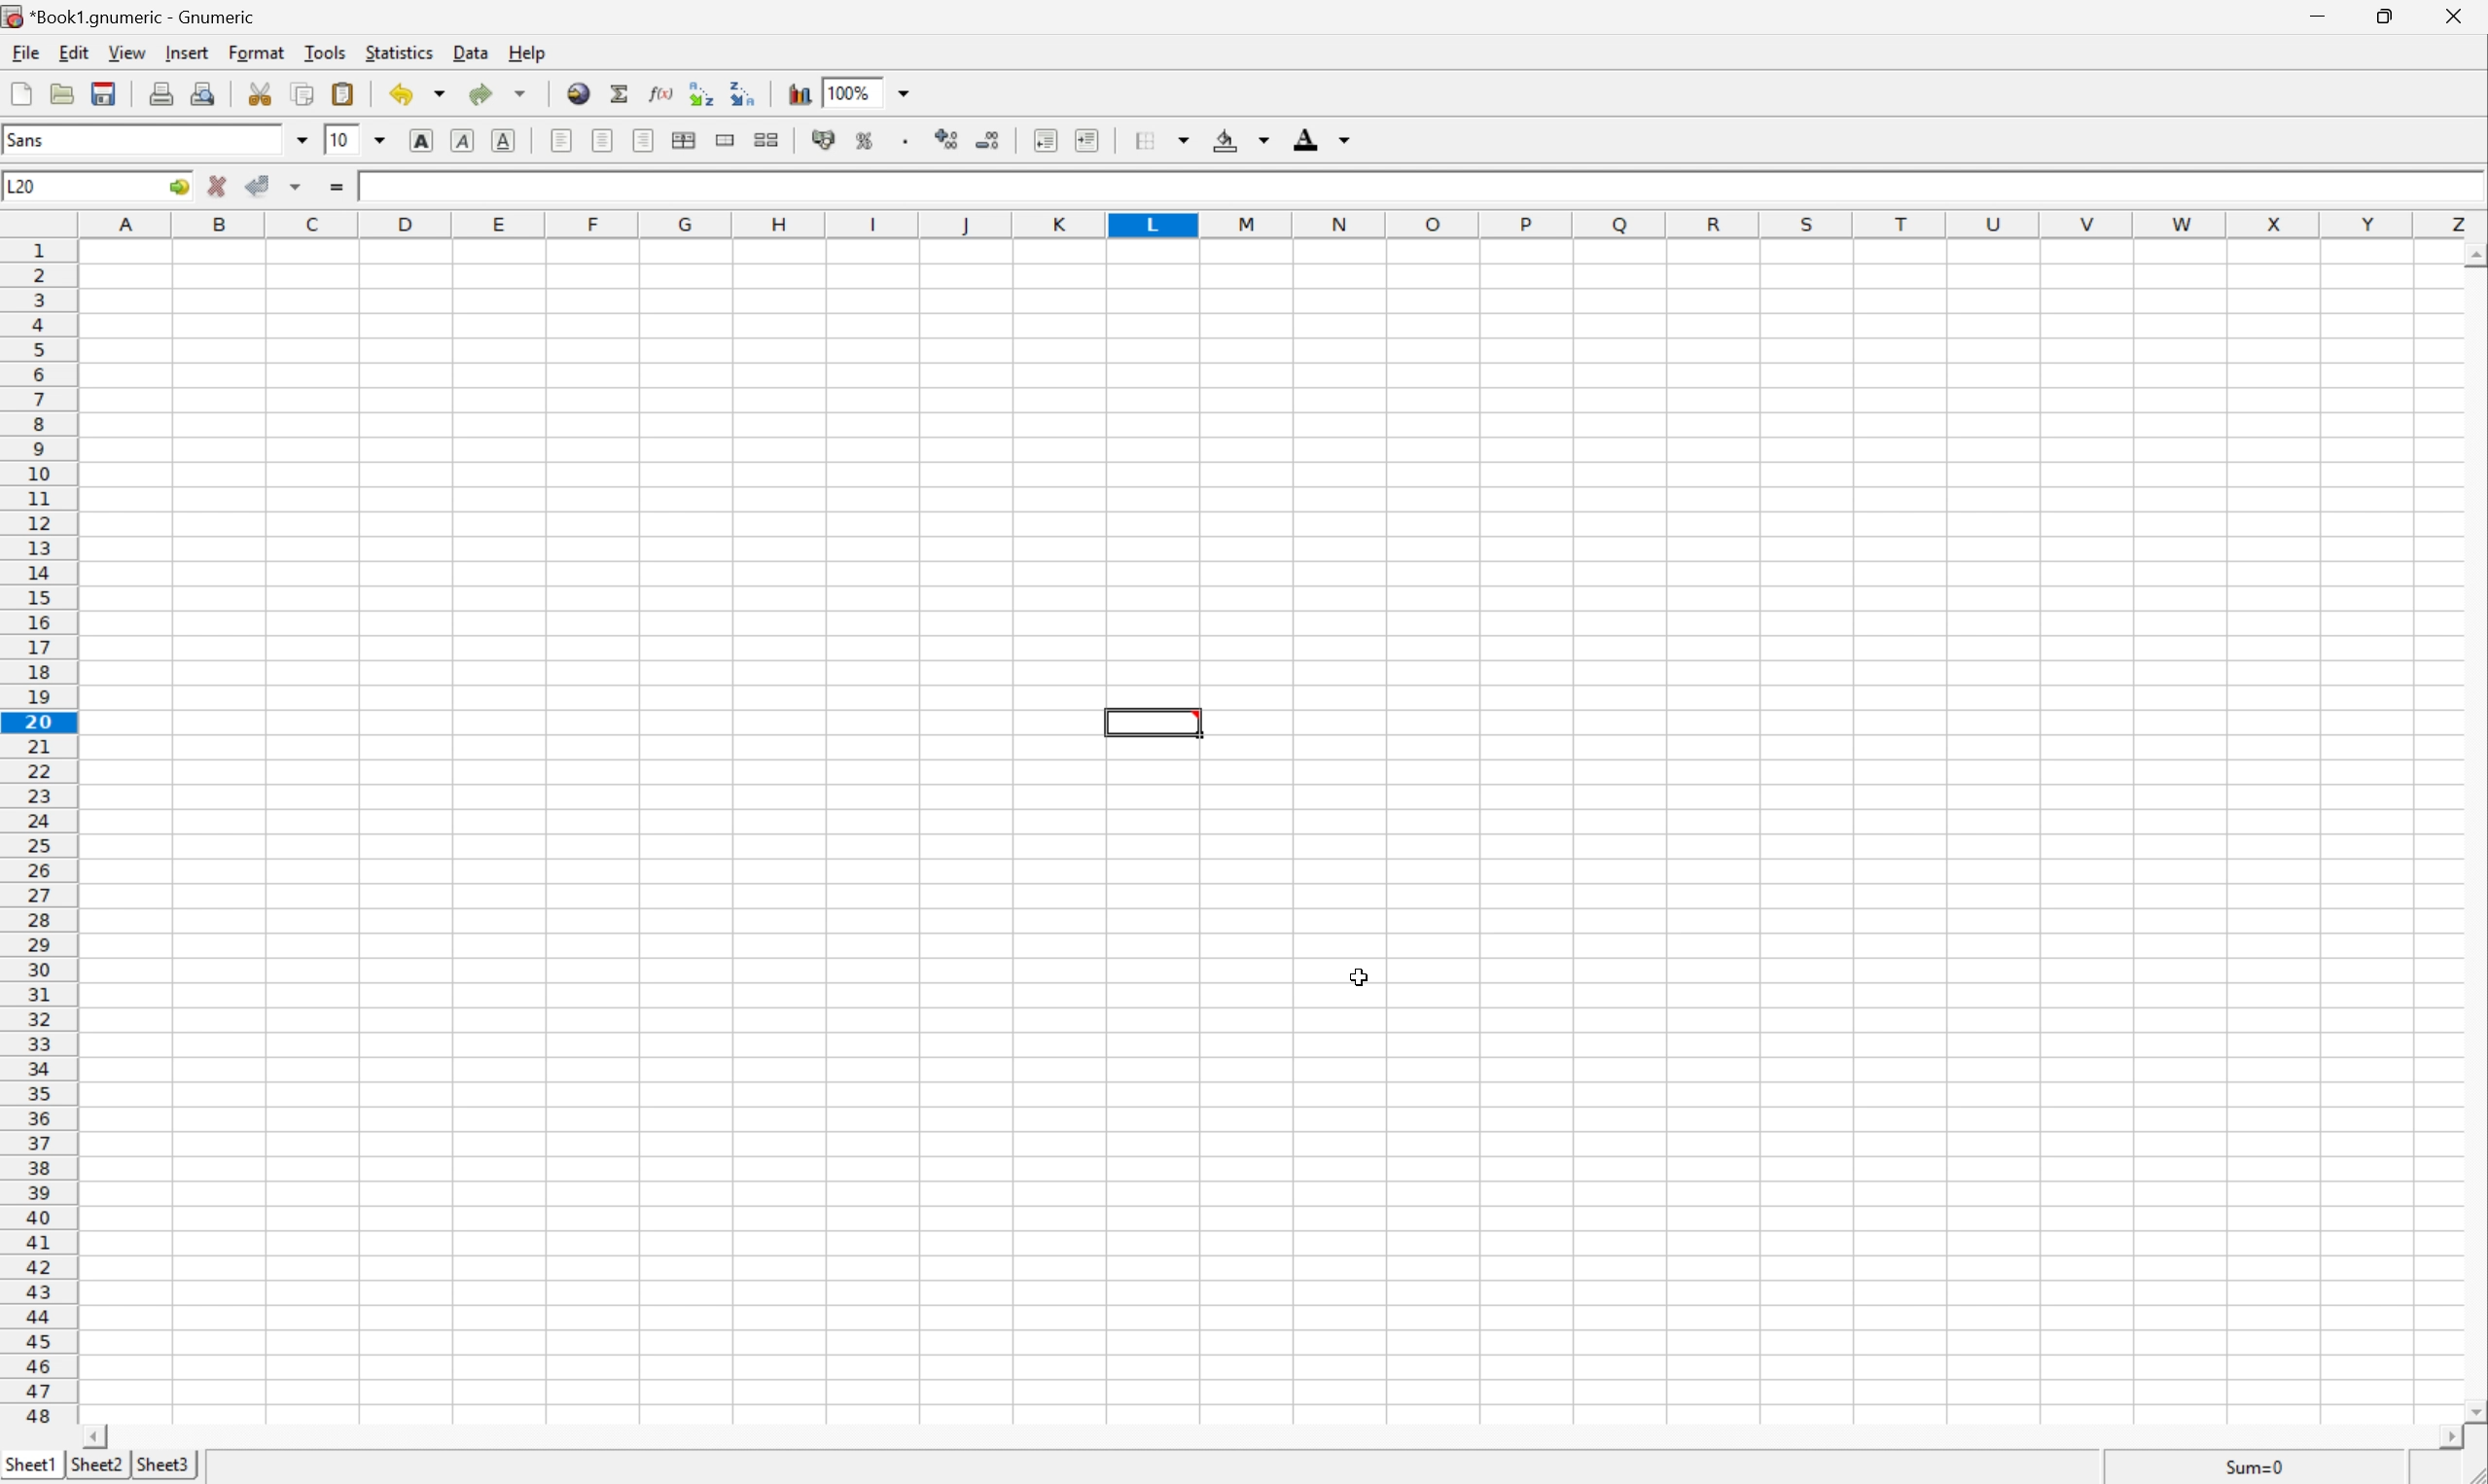 The width and height of the screenshot is (2488, 1484). Describe the element at coordinates (849, 91) in the screenshot. I see `100%` at that location.